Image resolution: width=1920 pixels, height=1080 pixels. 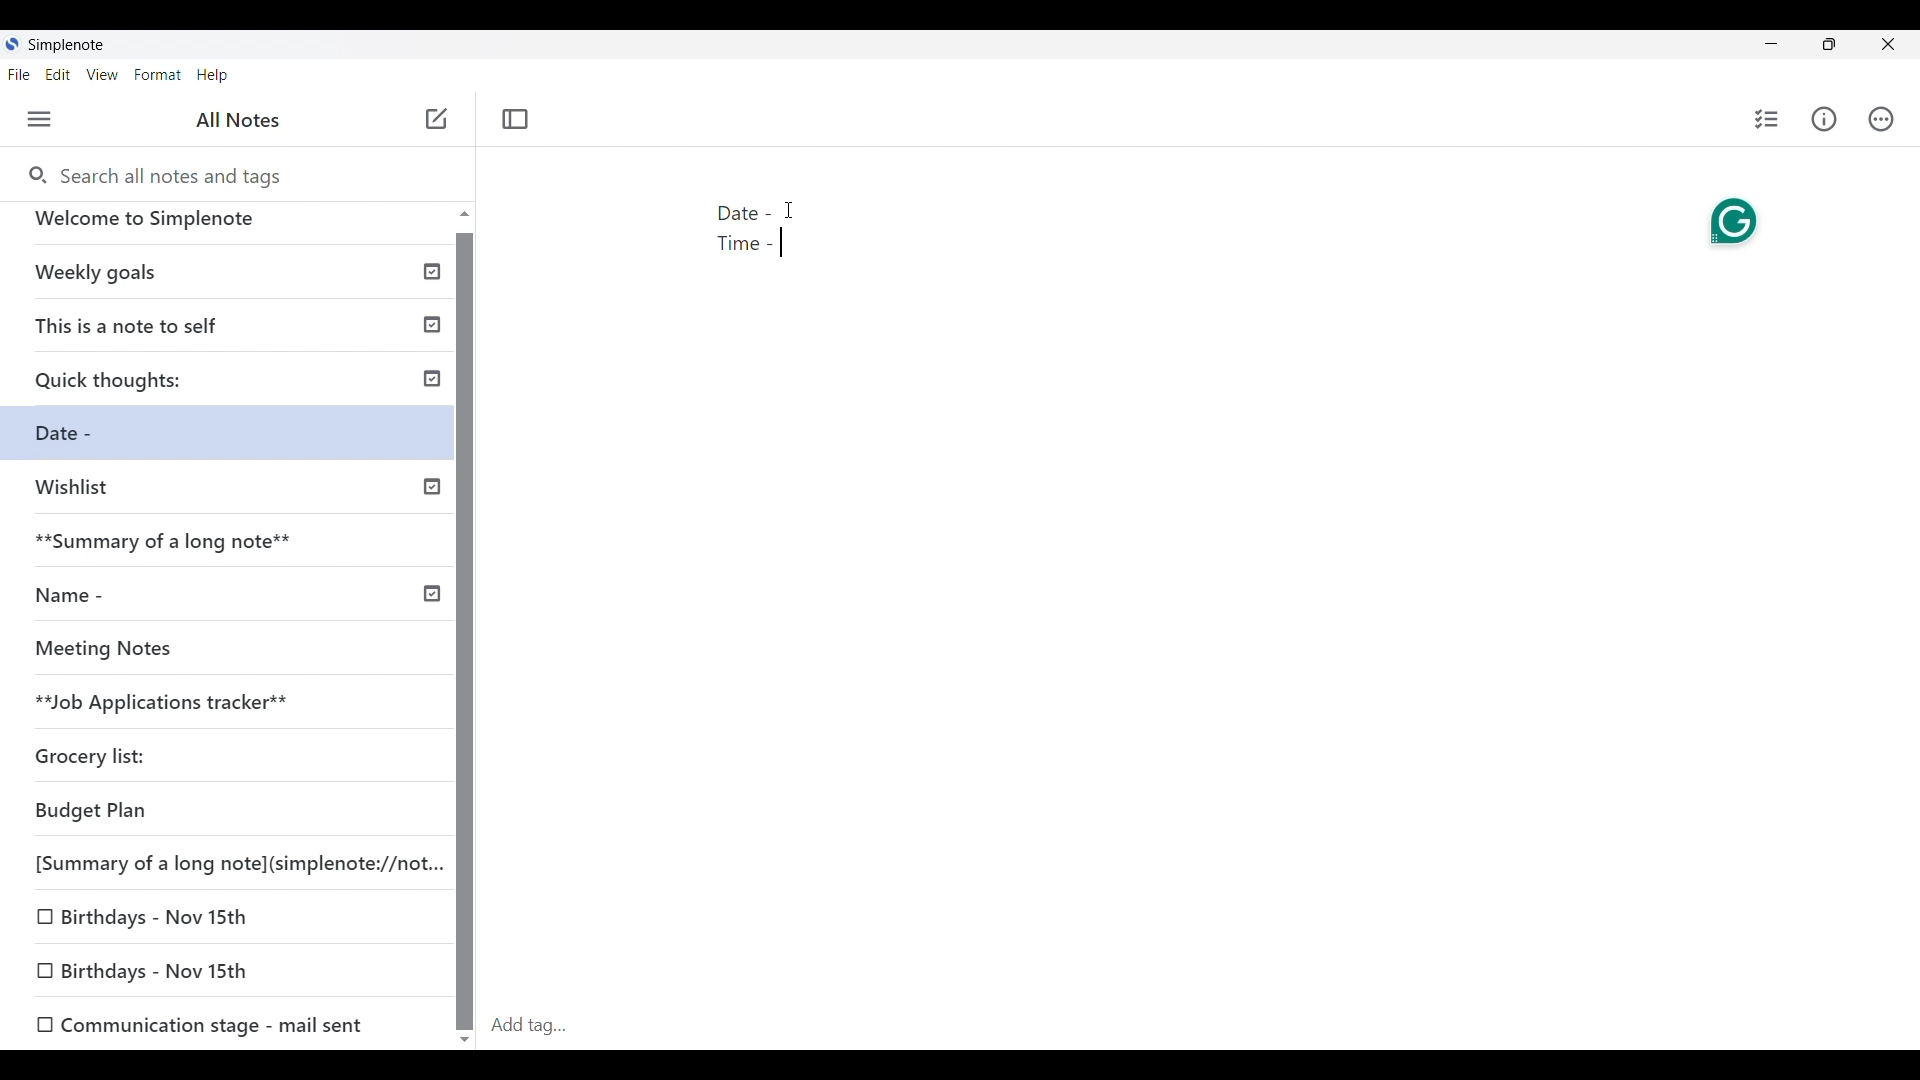 I want to click on Click to type in tags, so click(x=1200, y=1027).